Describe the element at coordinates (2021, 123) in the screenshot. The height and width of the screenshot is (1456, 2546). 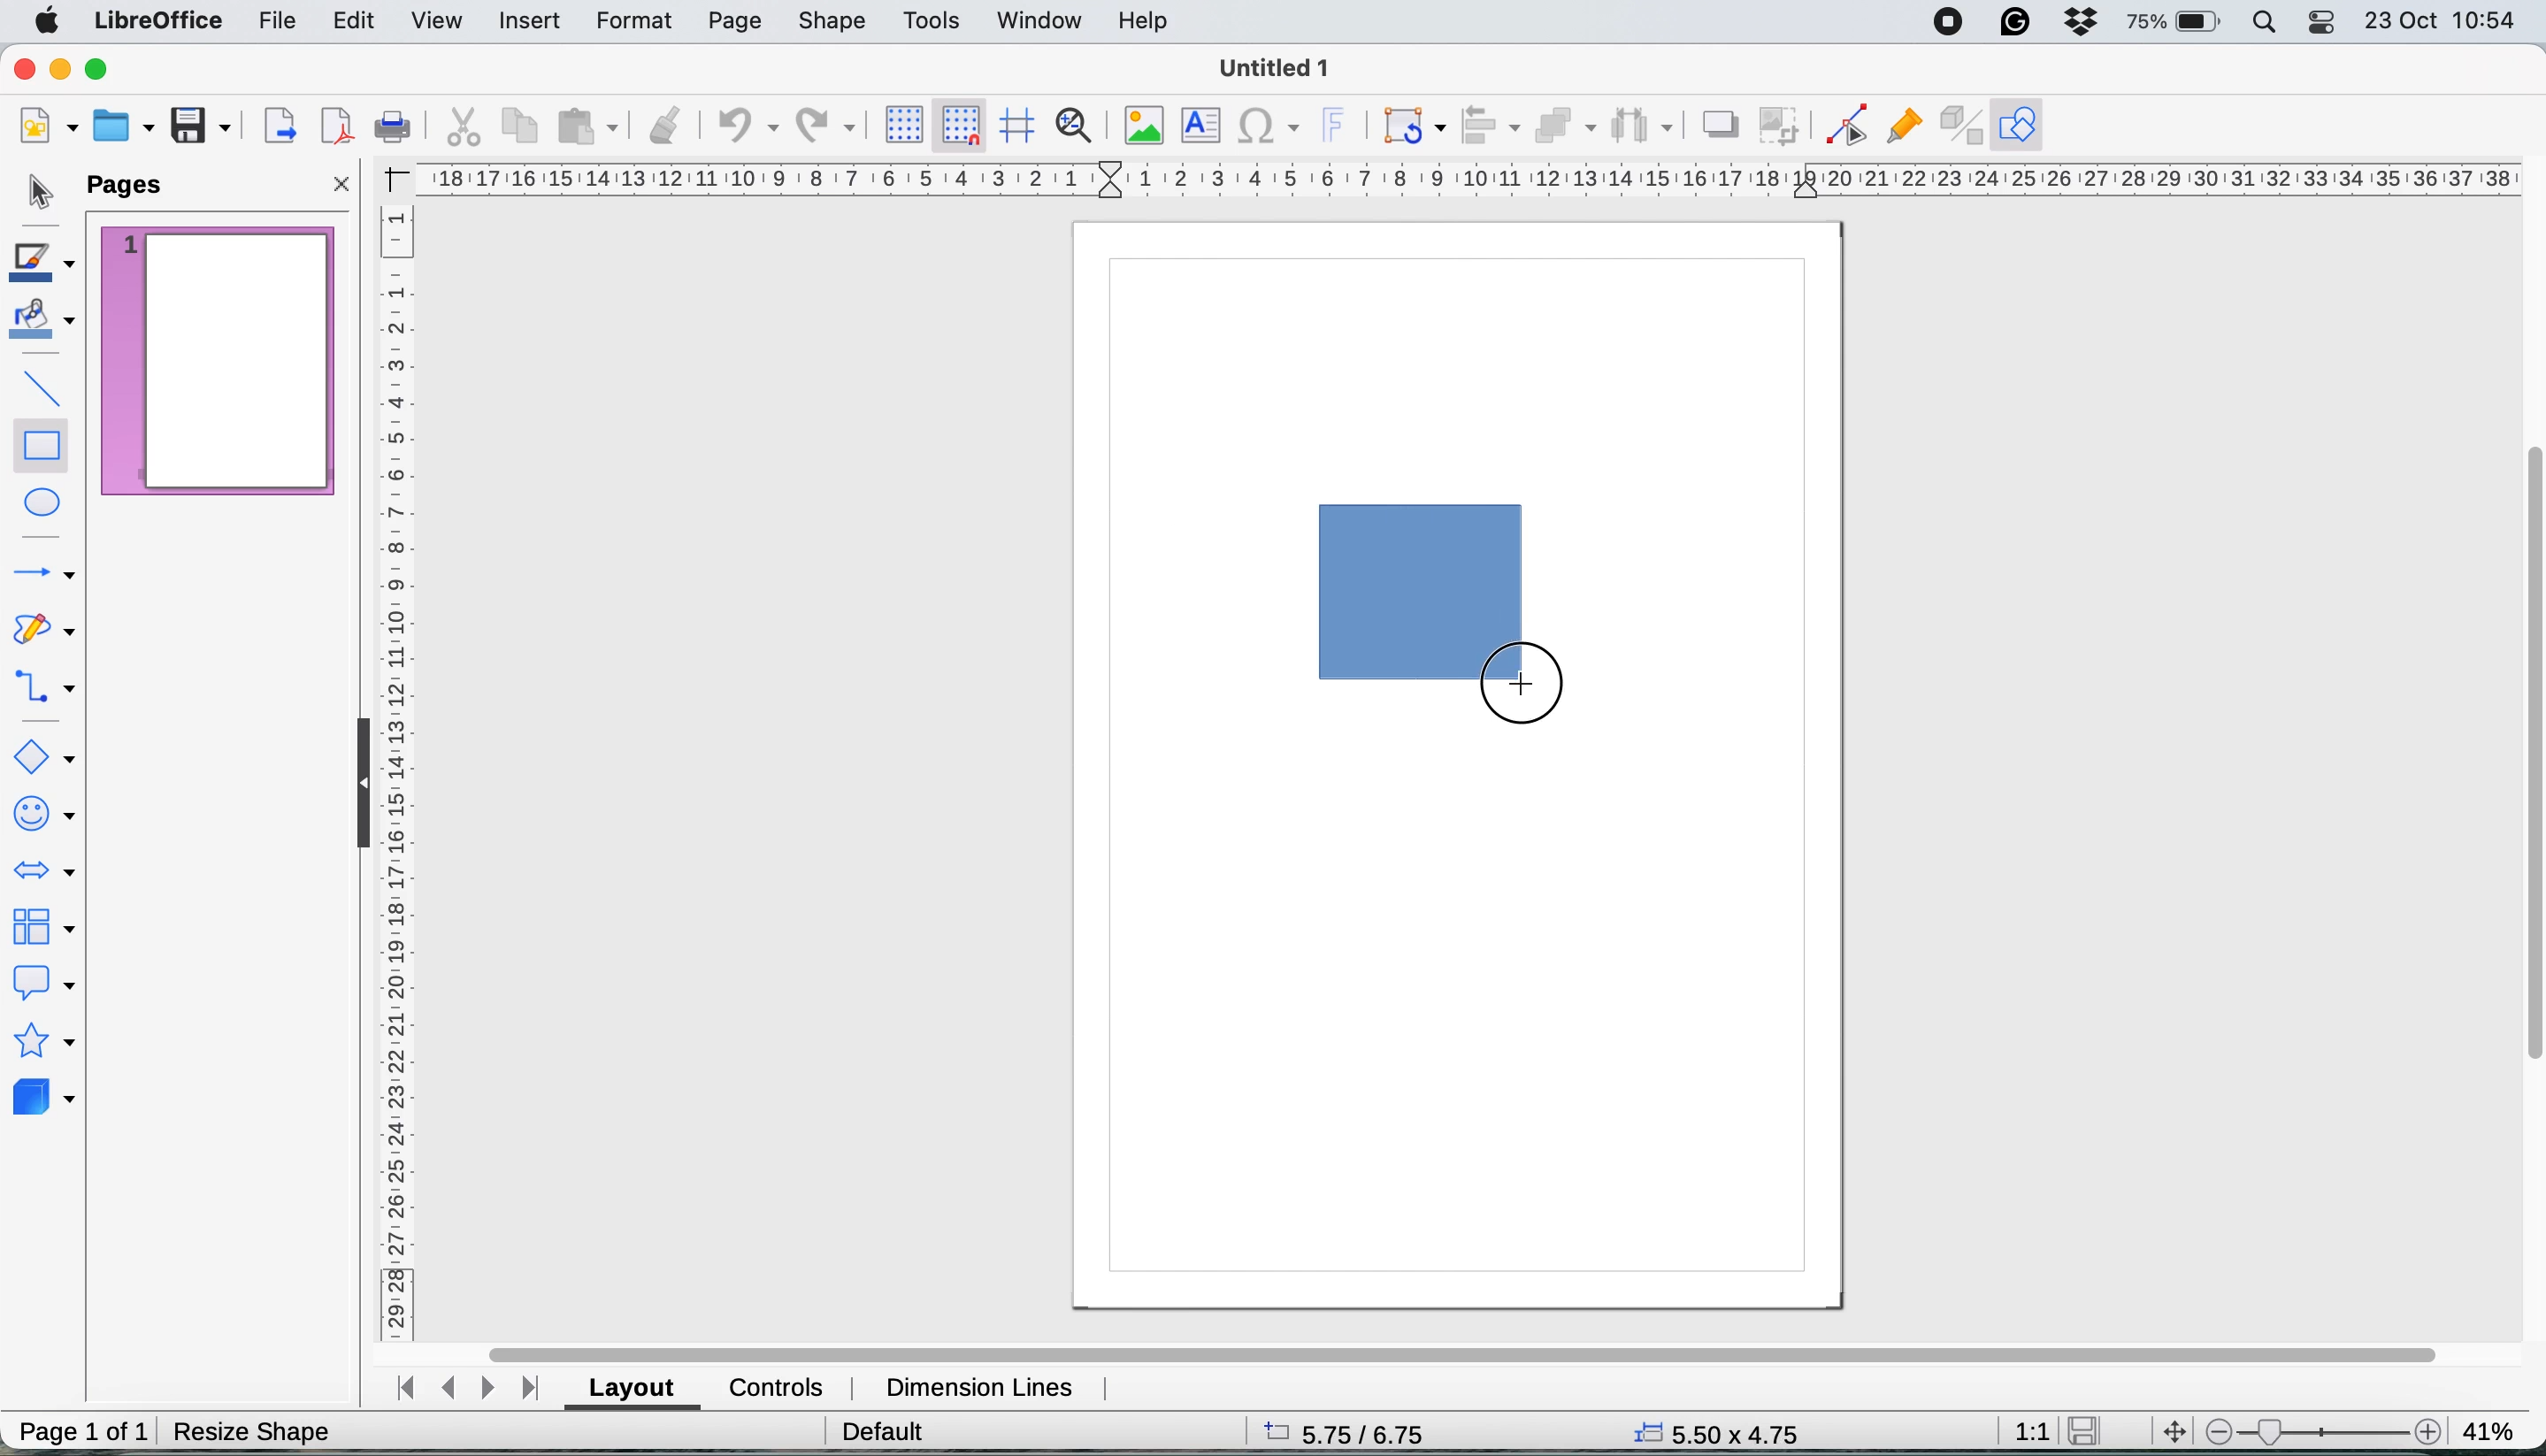
I see `show draw function` at that location.